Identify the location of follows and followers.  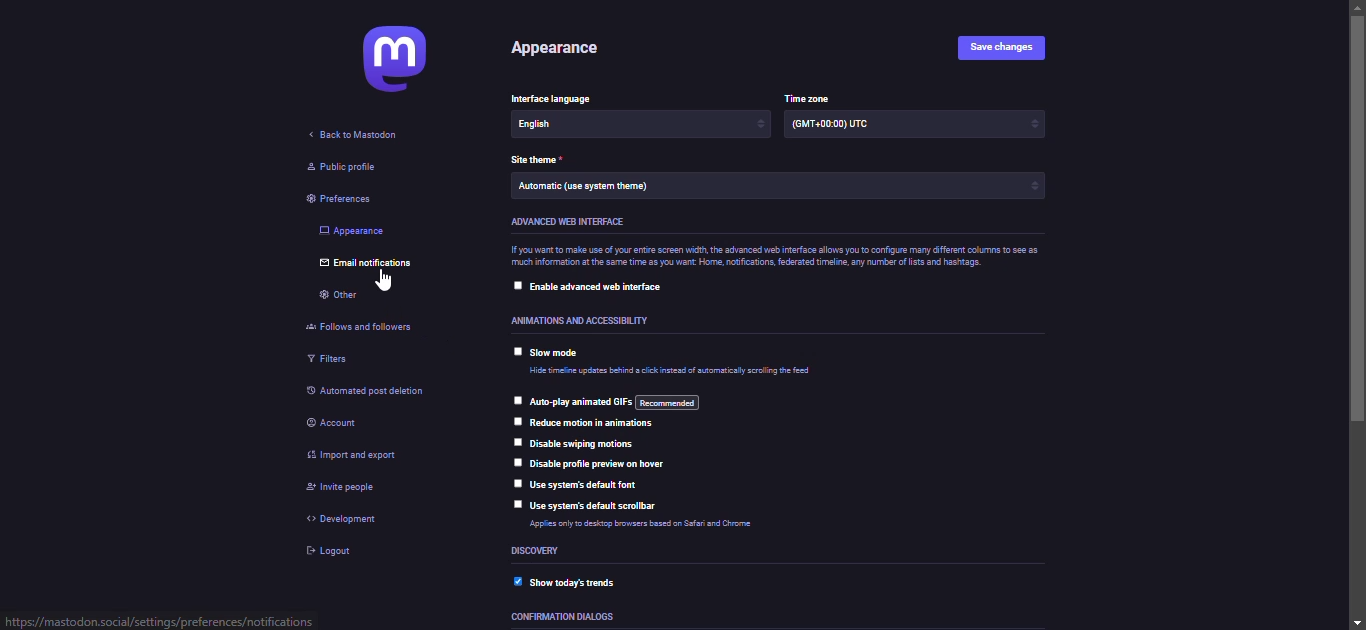
(370, 329).